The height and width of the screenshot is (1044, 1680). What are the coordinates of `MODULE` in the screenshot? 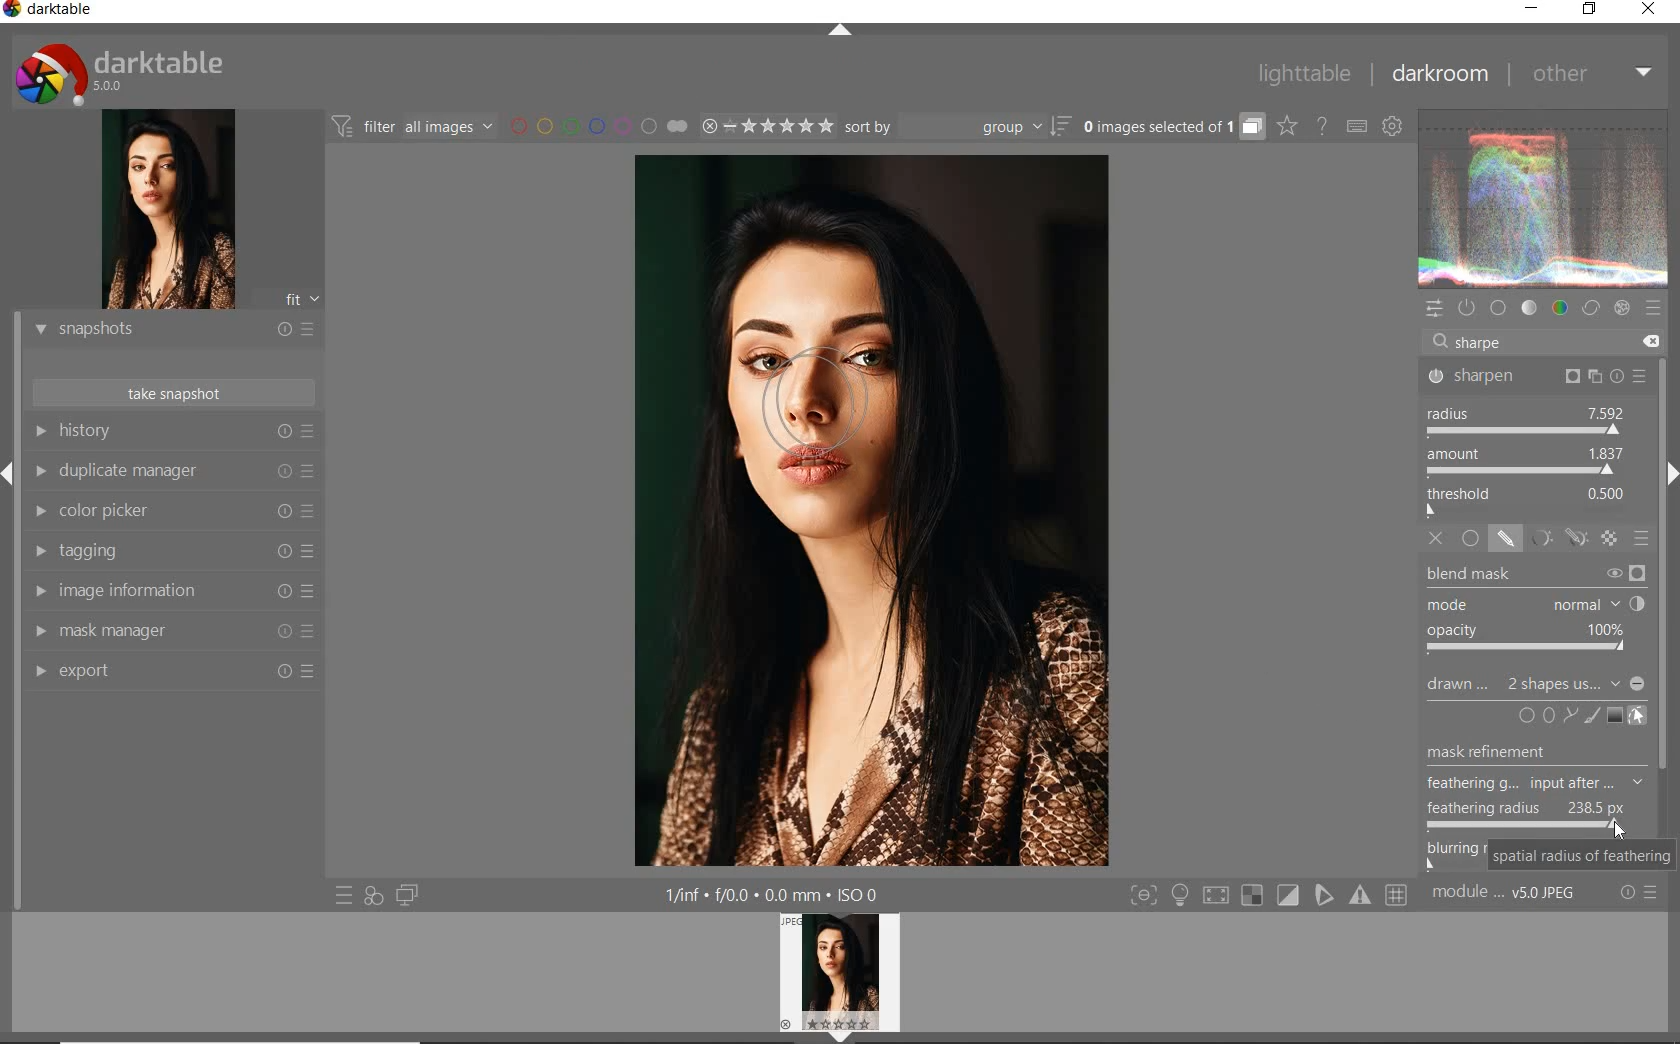 It's located at (1508, 897).